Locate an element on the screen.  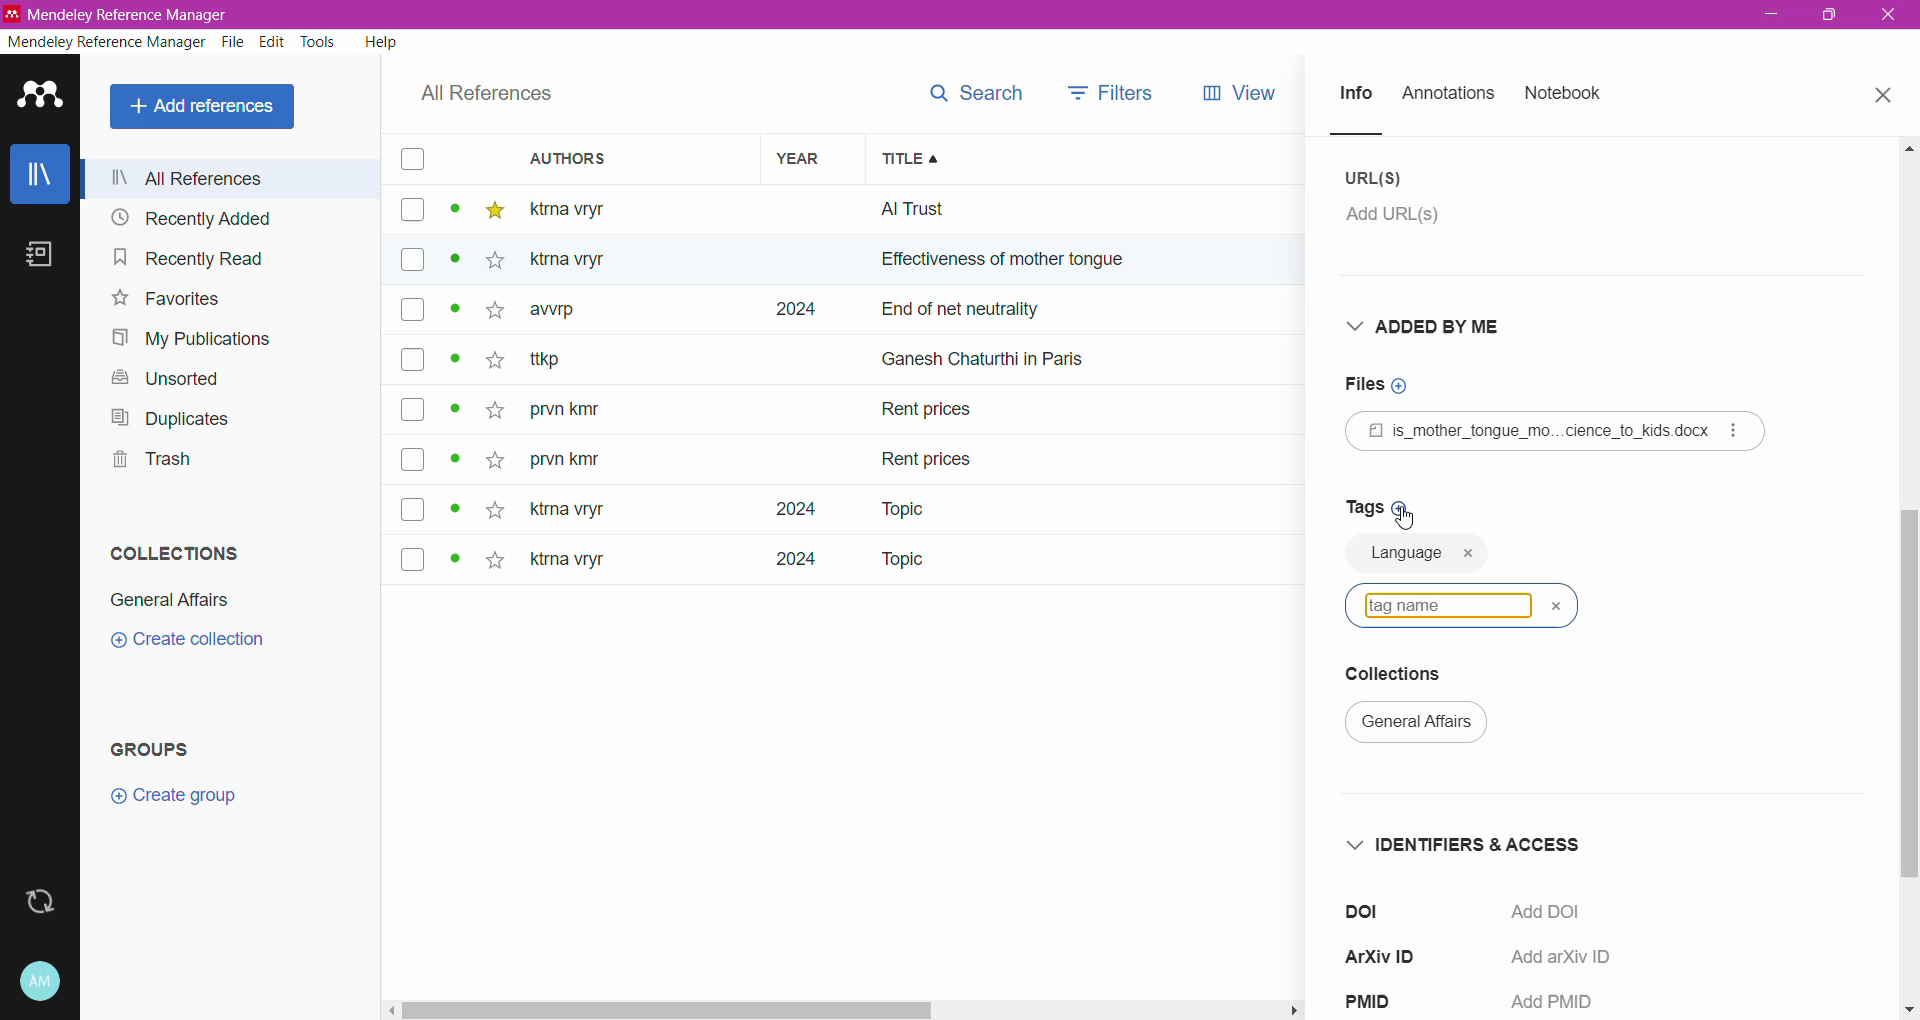
Add PMID is located at coordinates (1557, 1004).